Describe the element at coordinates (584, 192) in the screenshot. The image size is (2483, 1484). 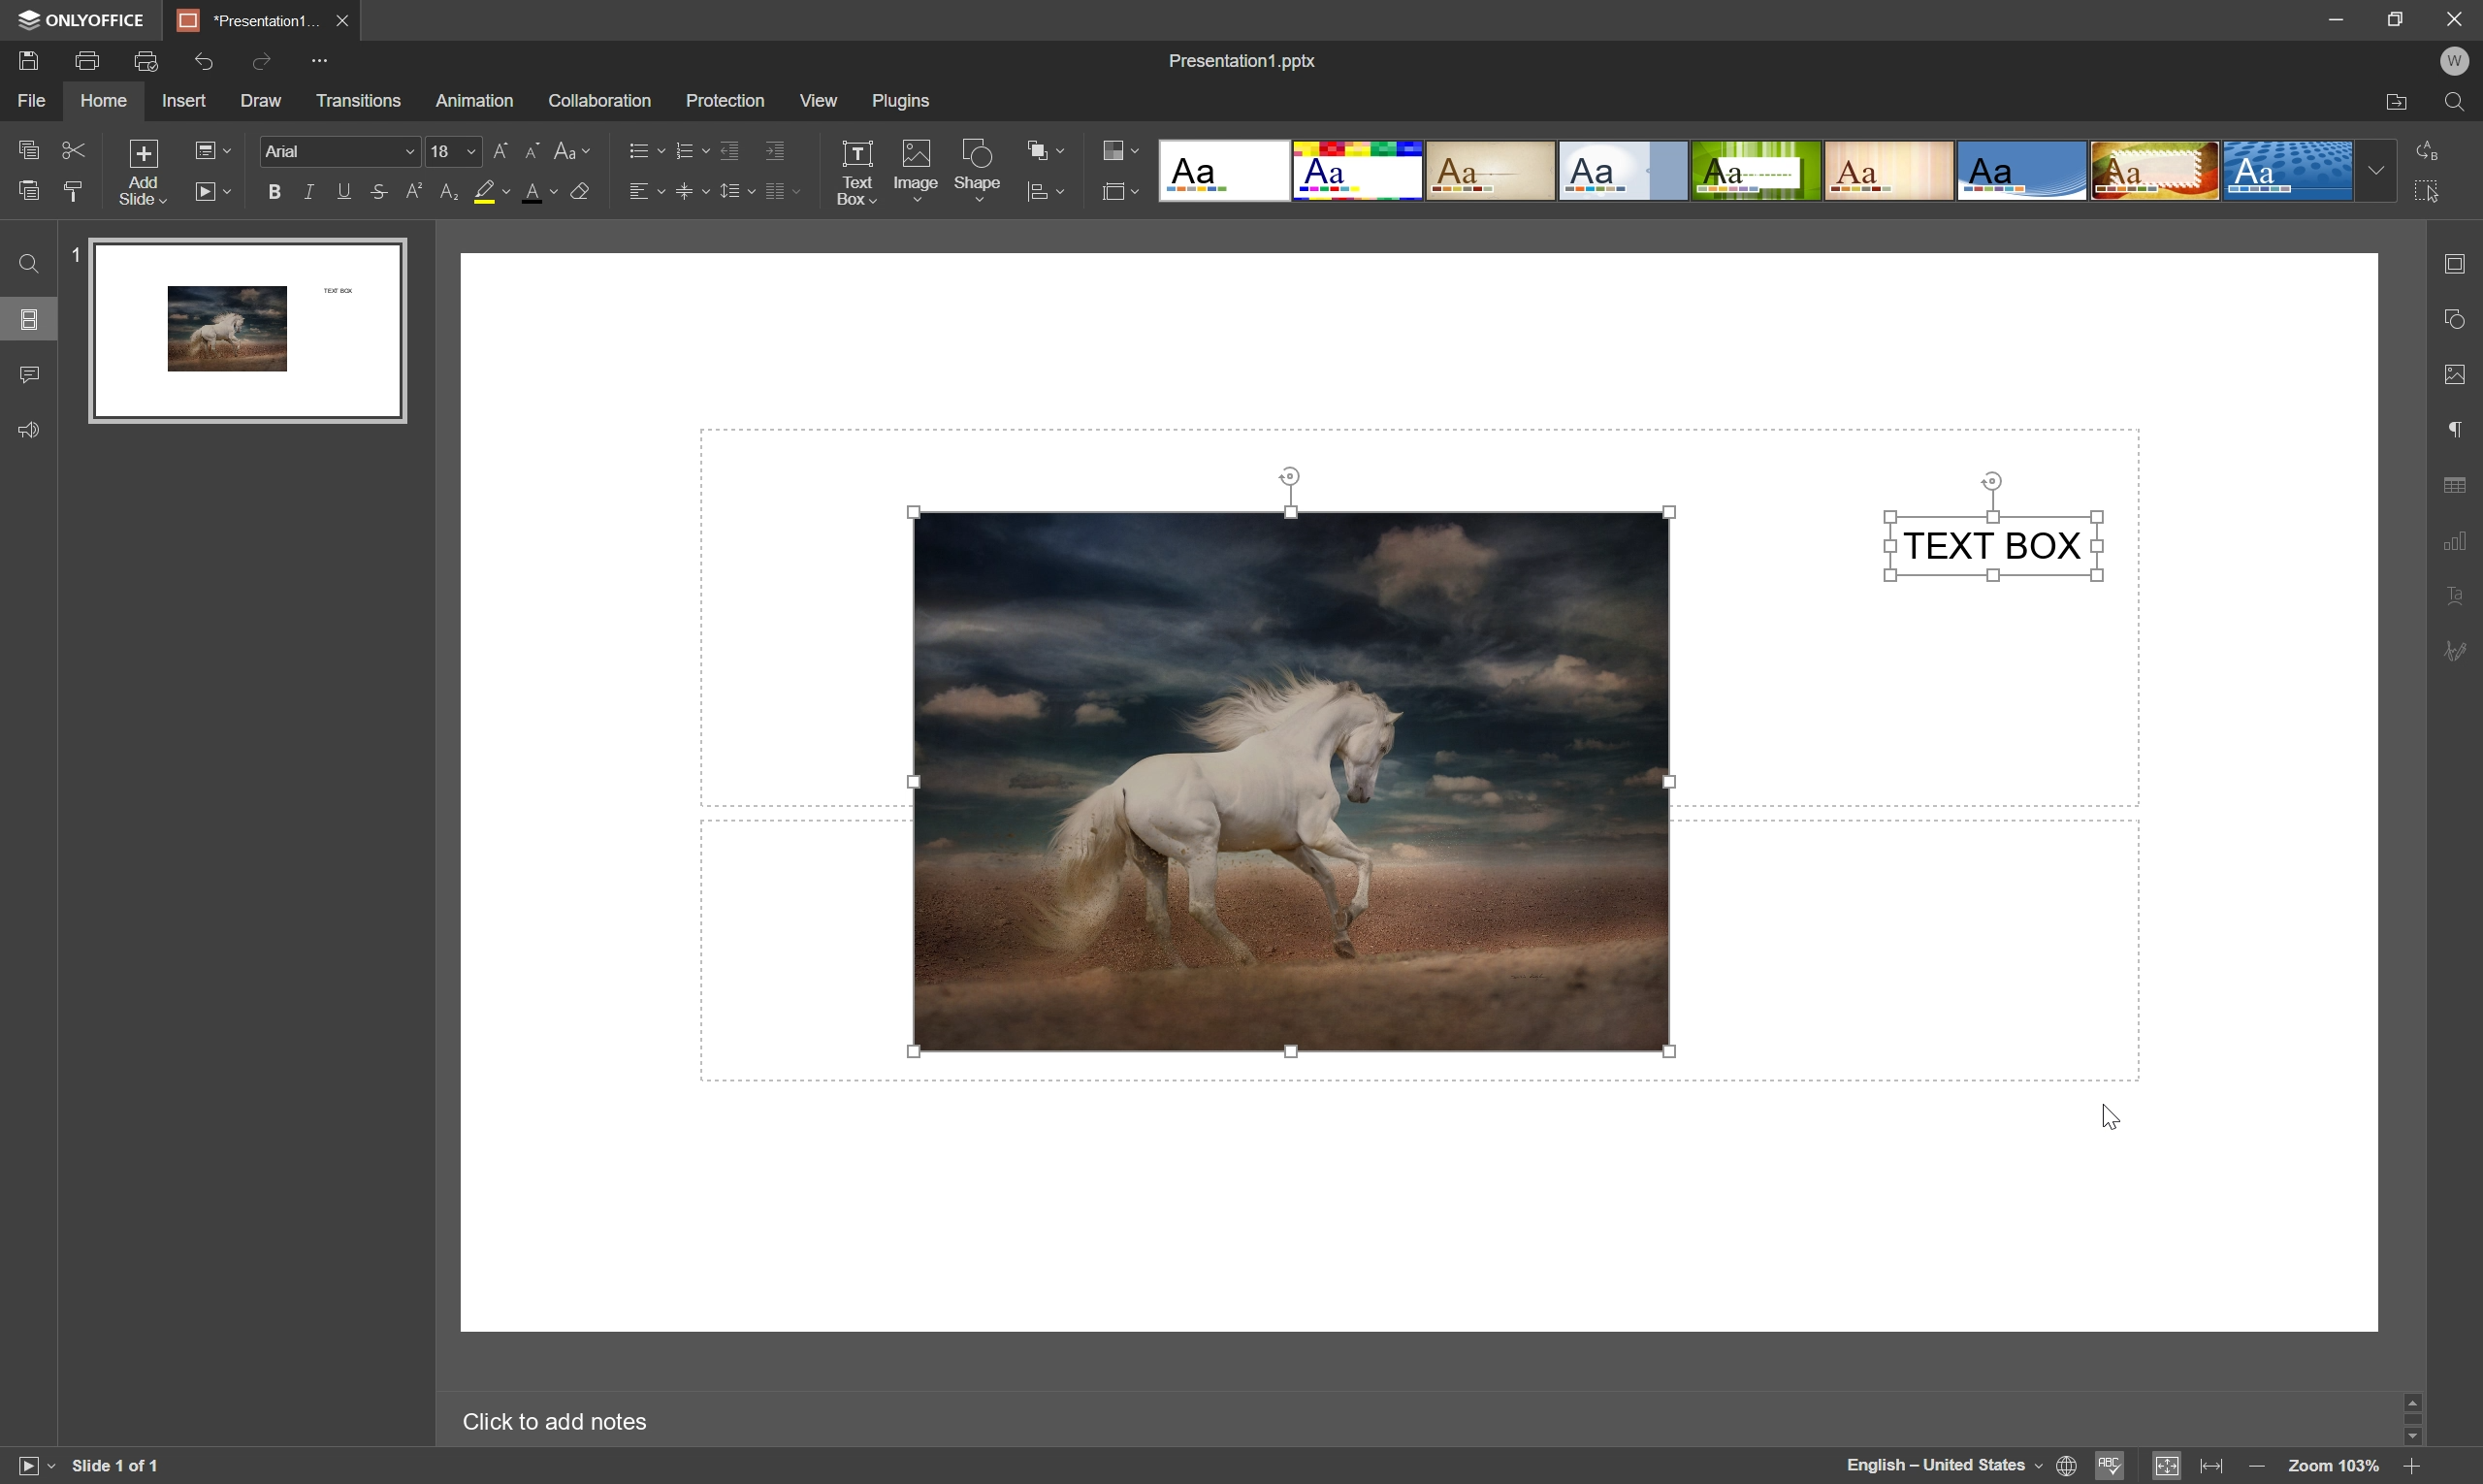
I see `clear style` at that location.